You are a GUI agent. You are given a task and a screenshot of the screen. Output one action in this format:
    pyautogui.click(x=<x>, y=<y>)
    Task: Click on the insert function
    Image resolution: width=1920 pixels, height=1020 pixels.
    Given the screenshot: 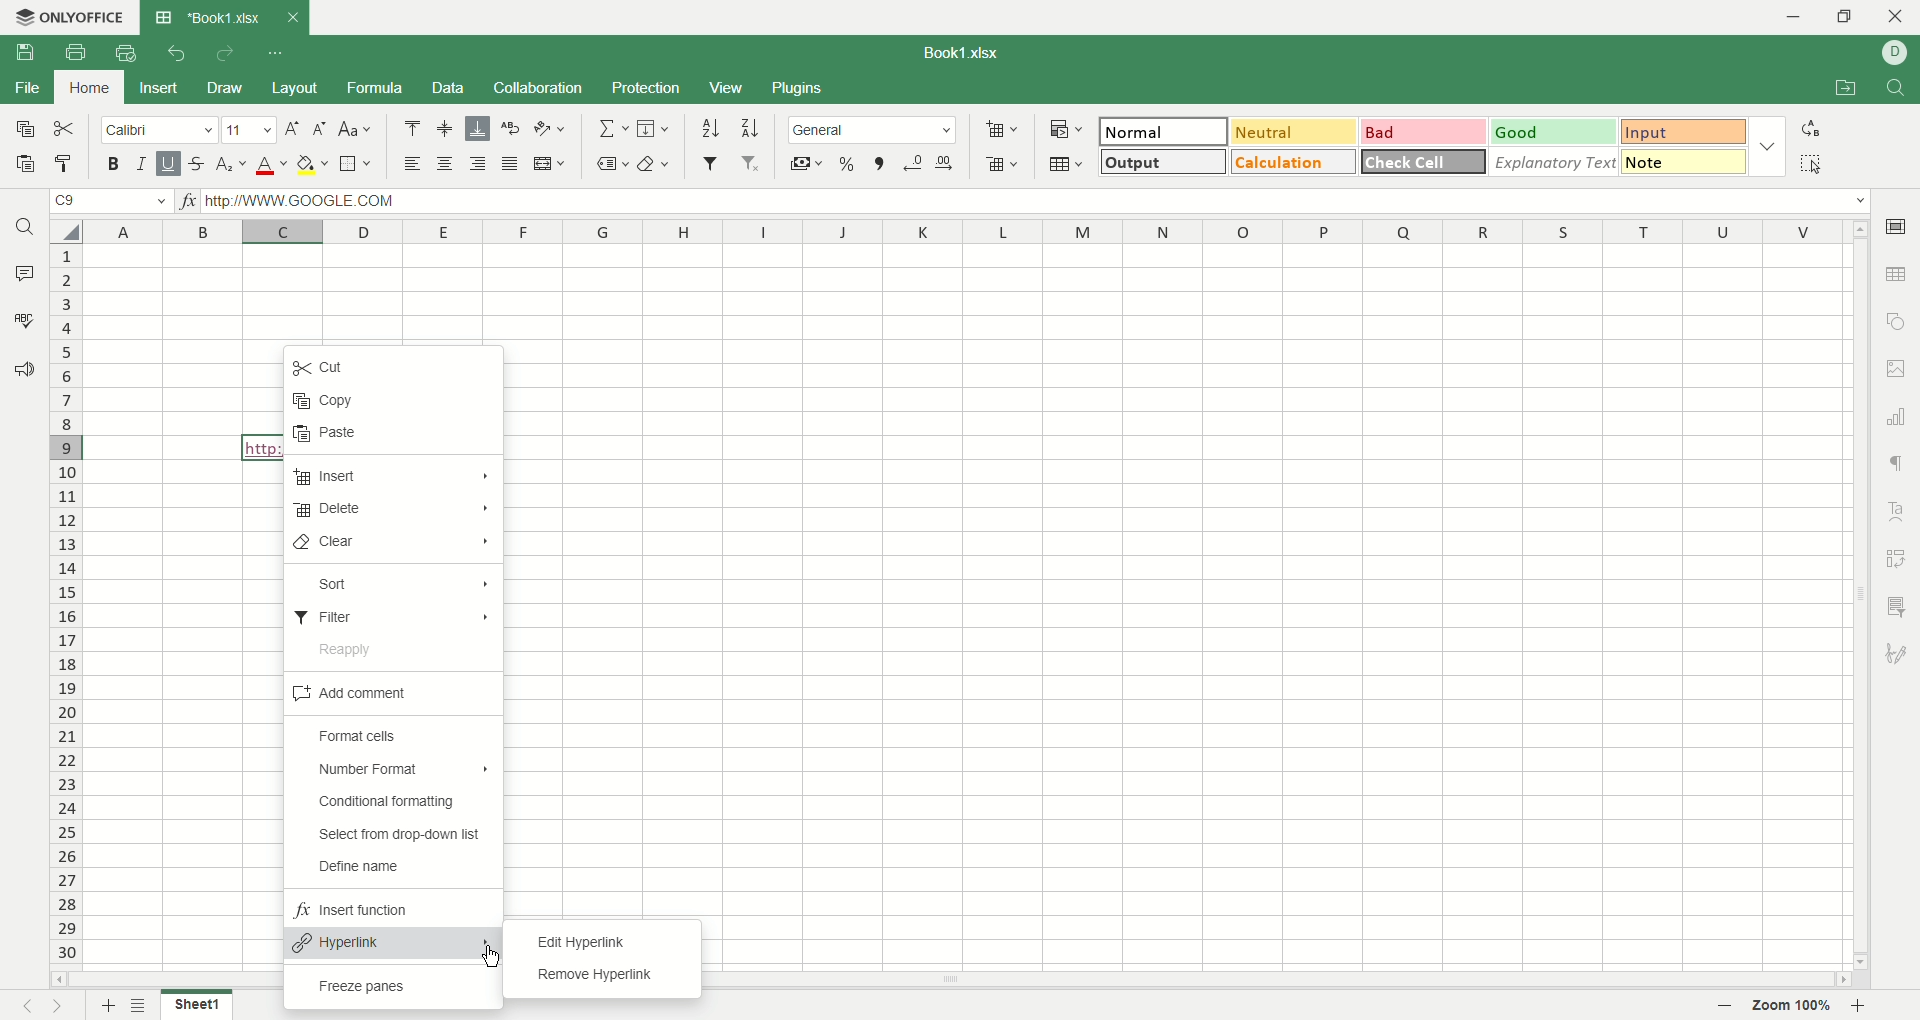 What is the action you would take?
    pyautogui.click(x=374, y=910)
    